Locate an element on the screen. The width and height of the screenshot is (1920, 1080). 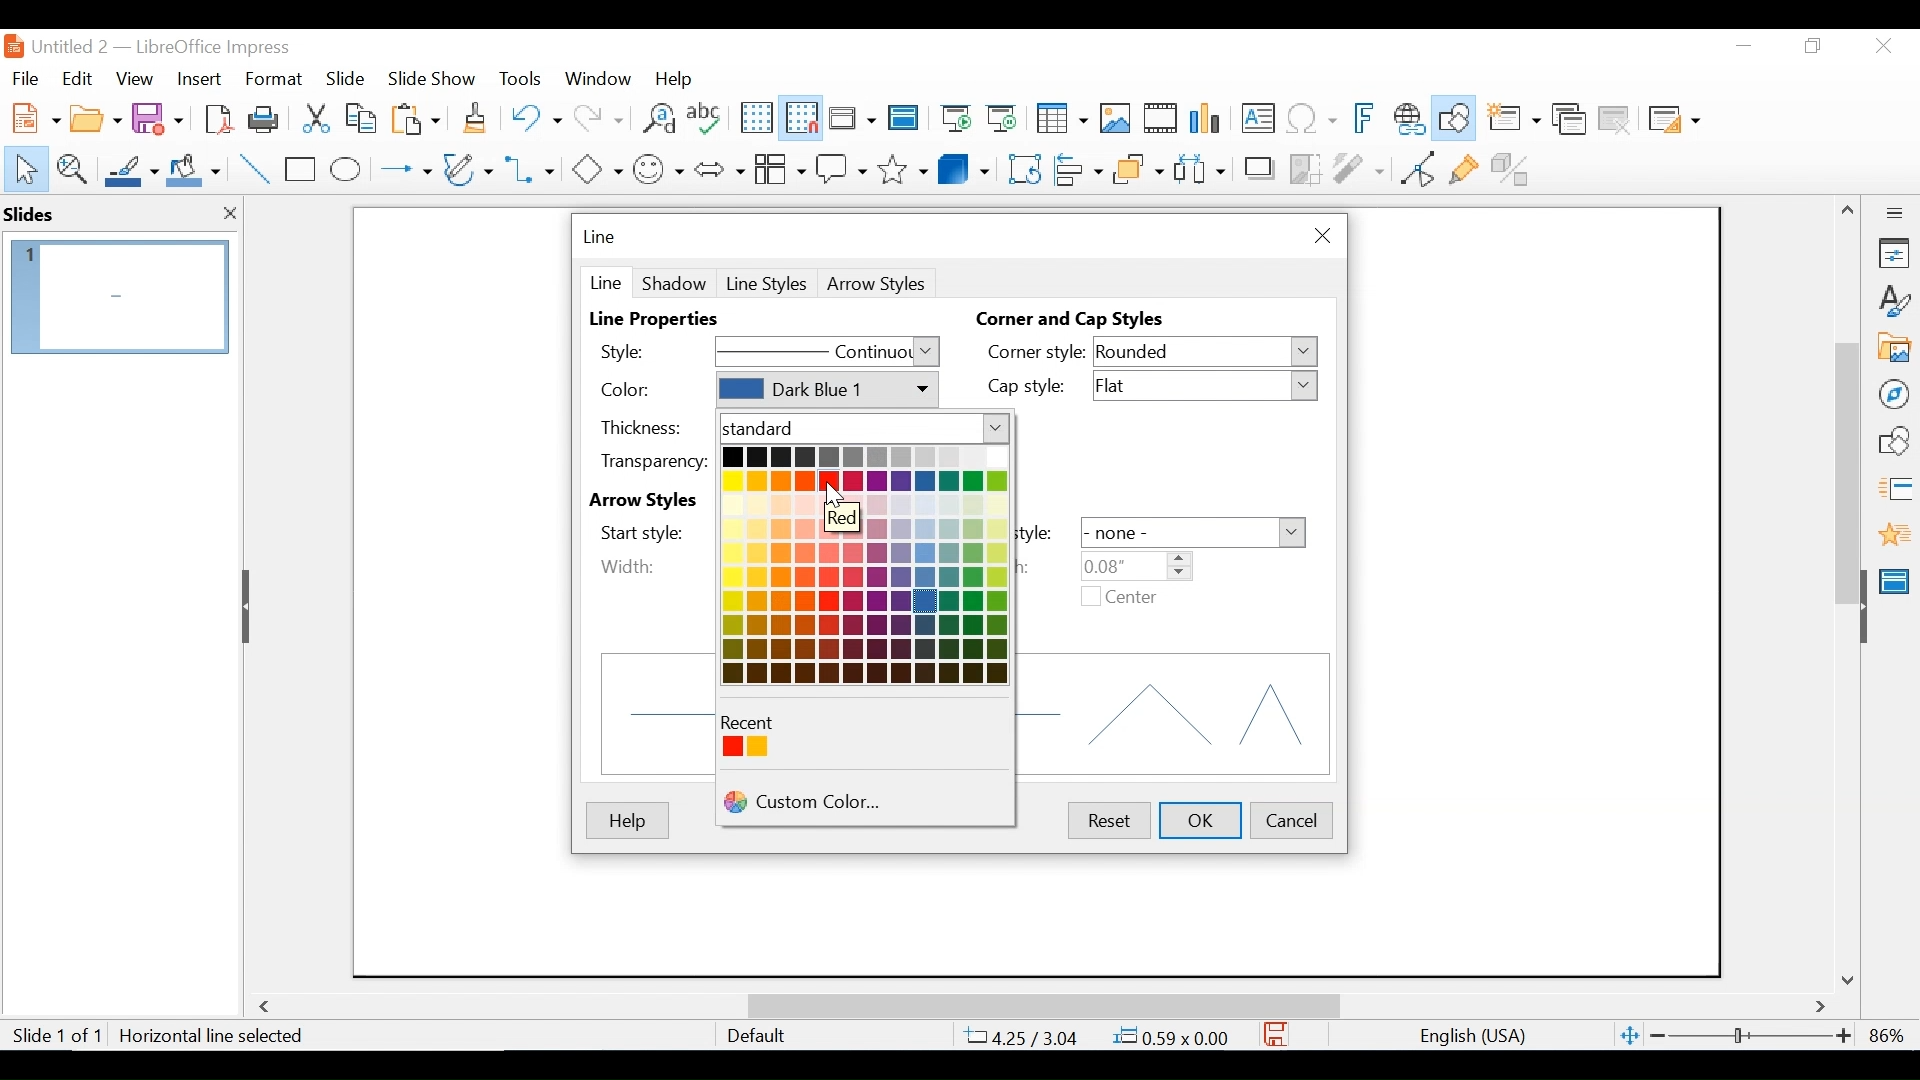
Flat is located at coordinates (1208, 386).